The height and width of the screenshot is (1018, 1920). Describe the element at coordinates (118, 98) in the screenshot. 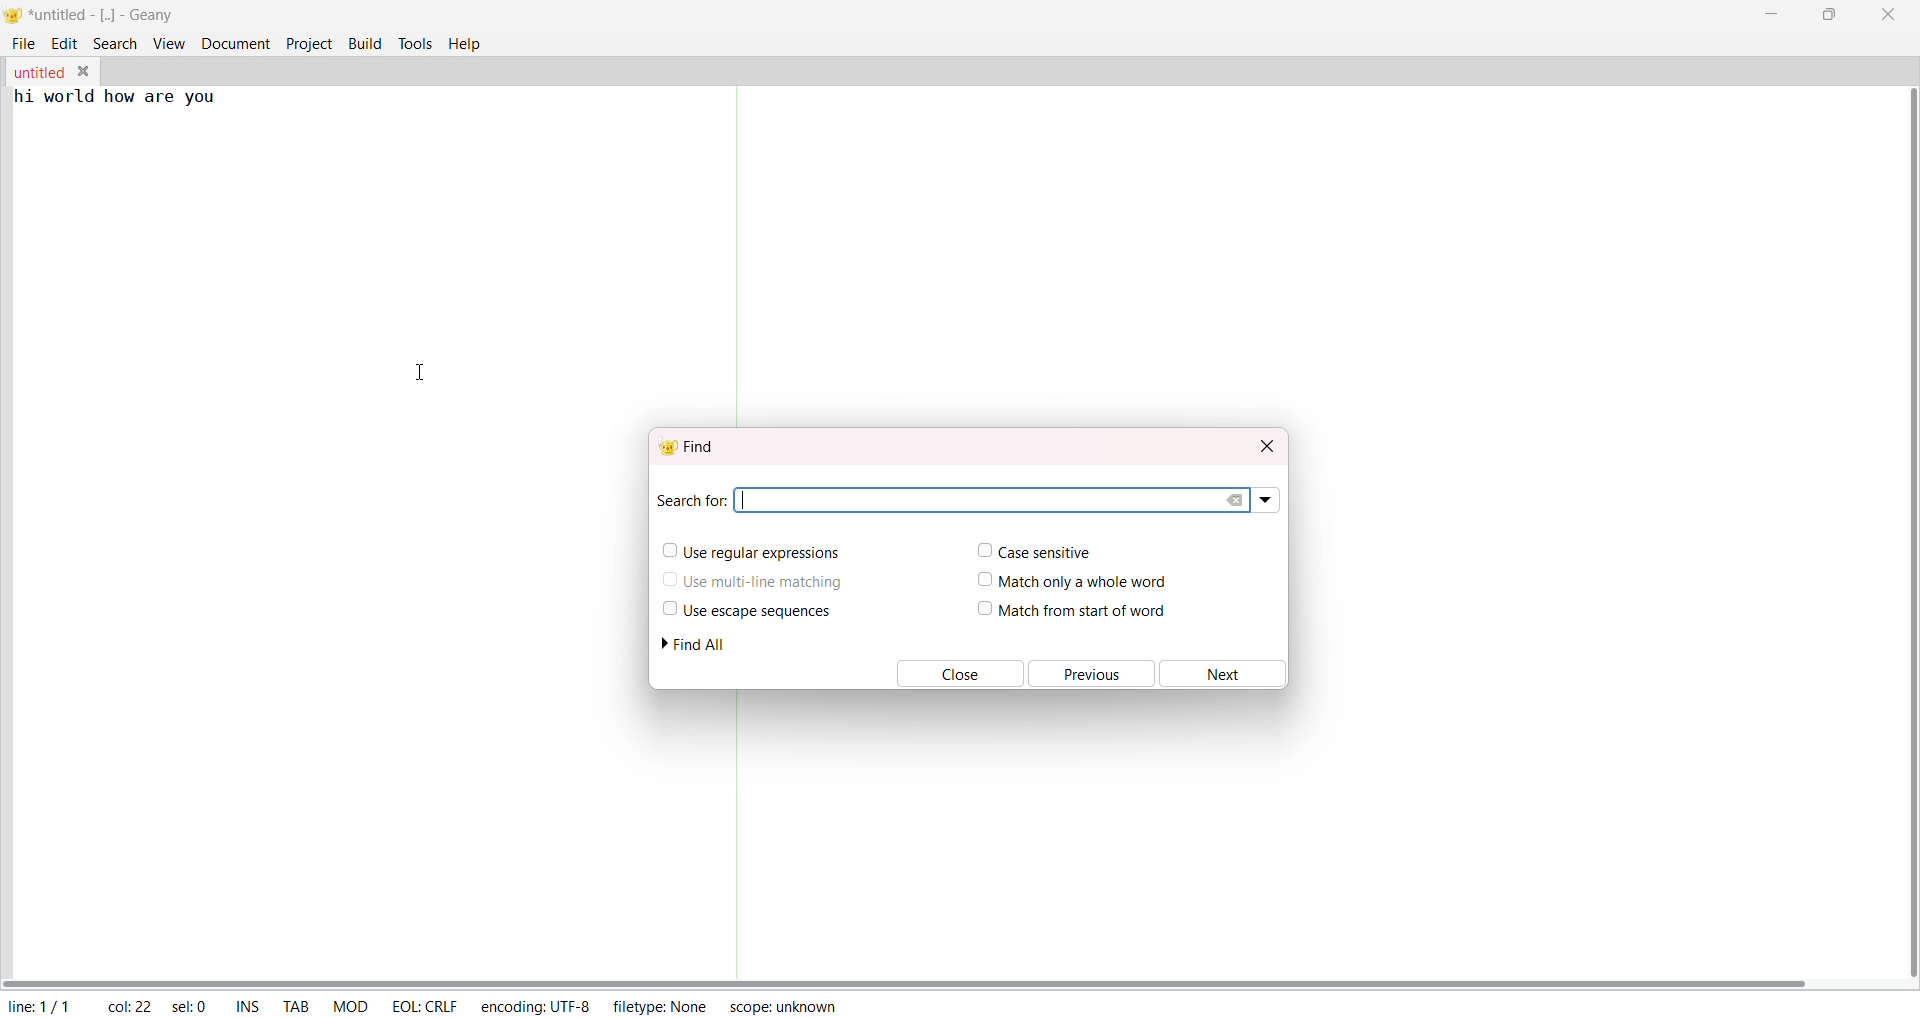

I see `hi world how are you` at that location.